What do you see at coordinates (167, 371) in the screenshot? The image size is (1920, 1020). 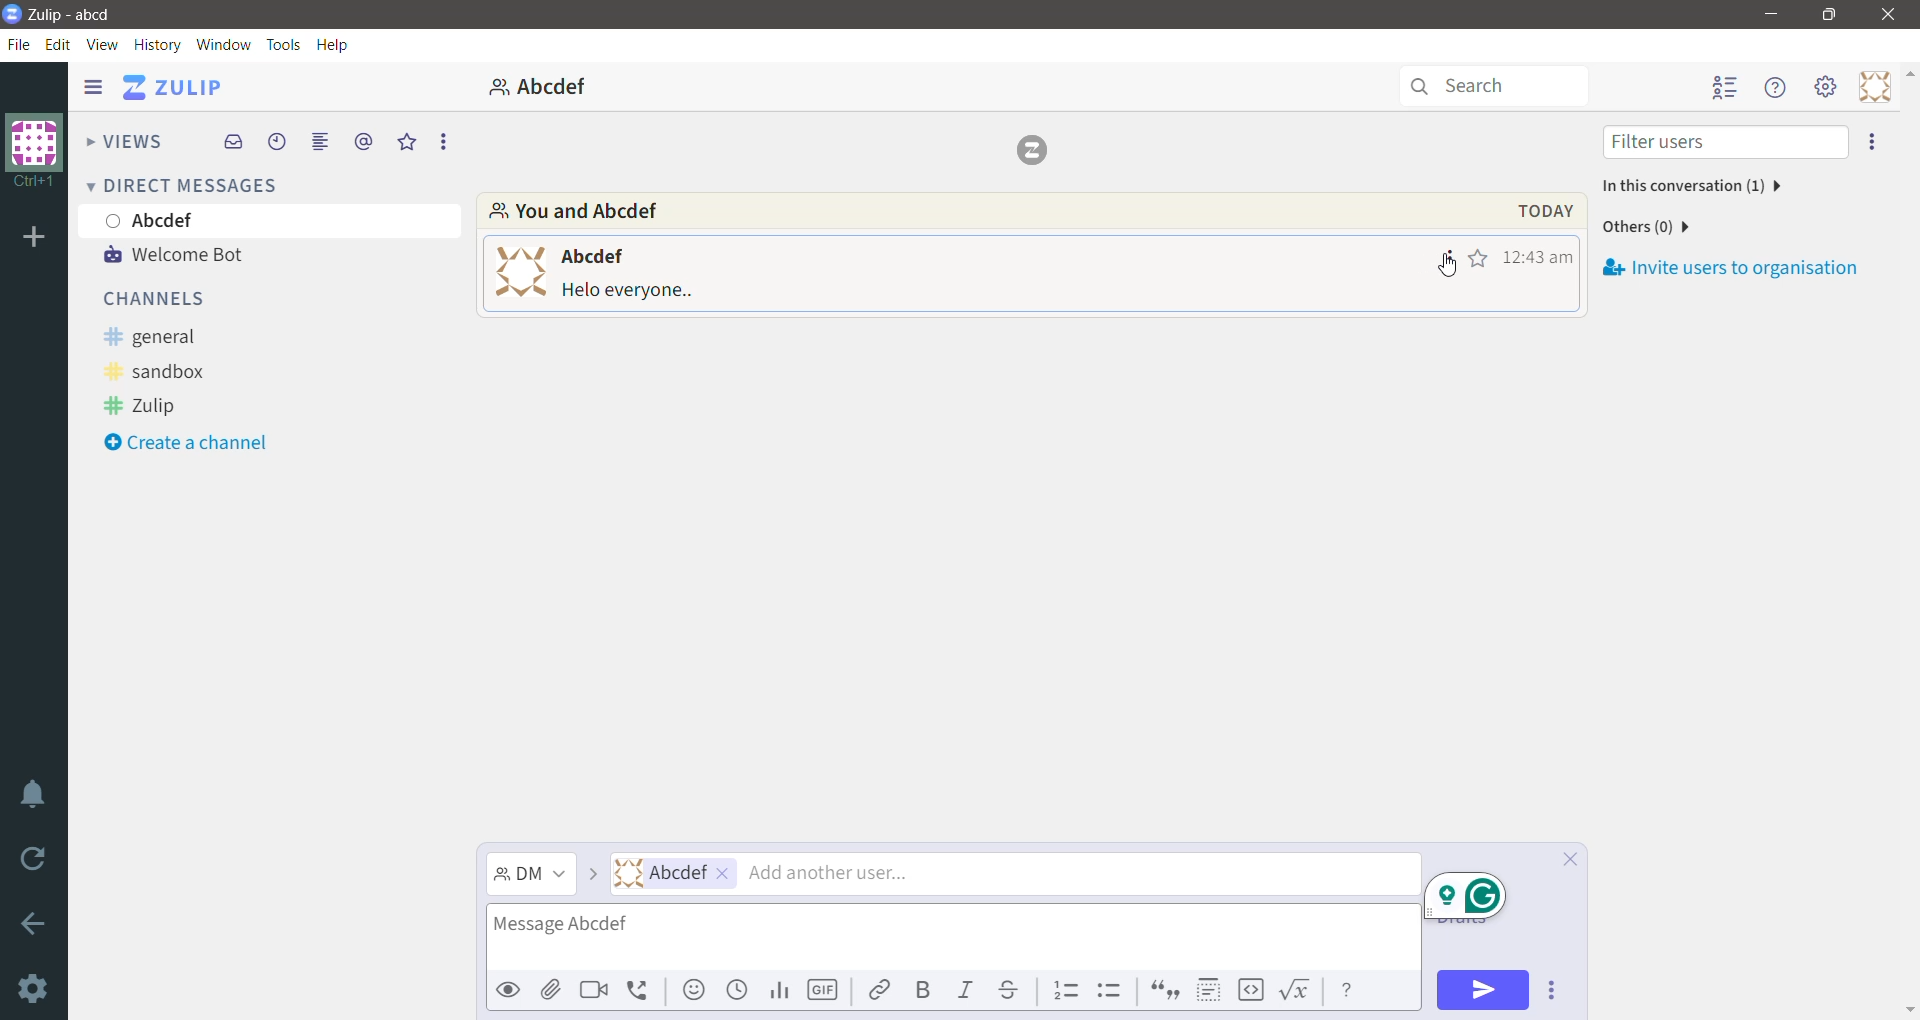 I see `sandbox` at bounding box center [167, 371].